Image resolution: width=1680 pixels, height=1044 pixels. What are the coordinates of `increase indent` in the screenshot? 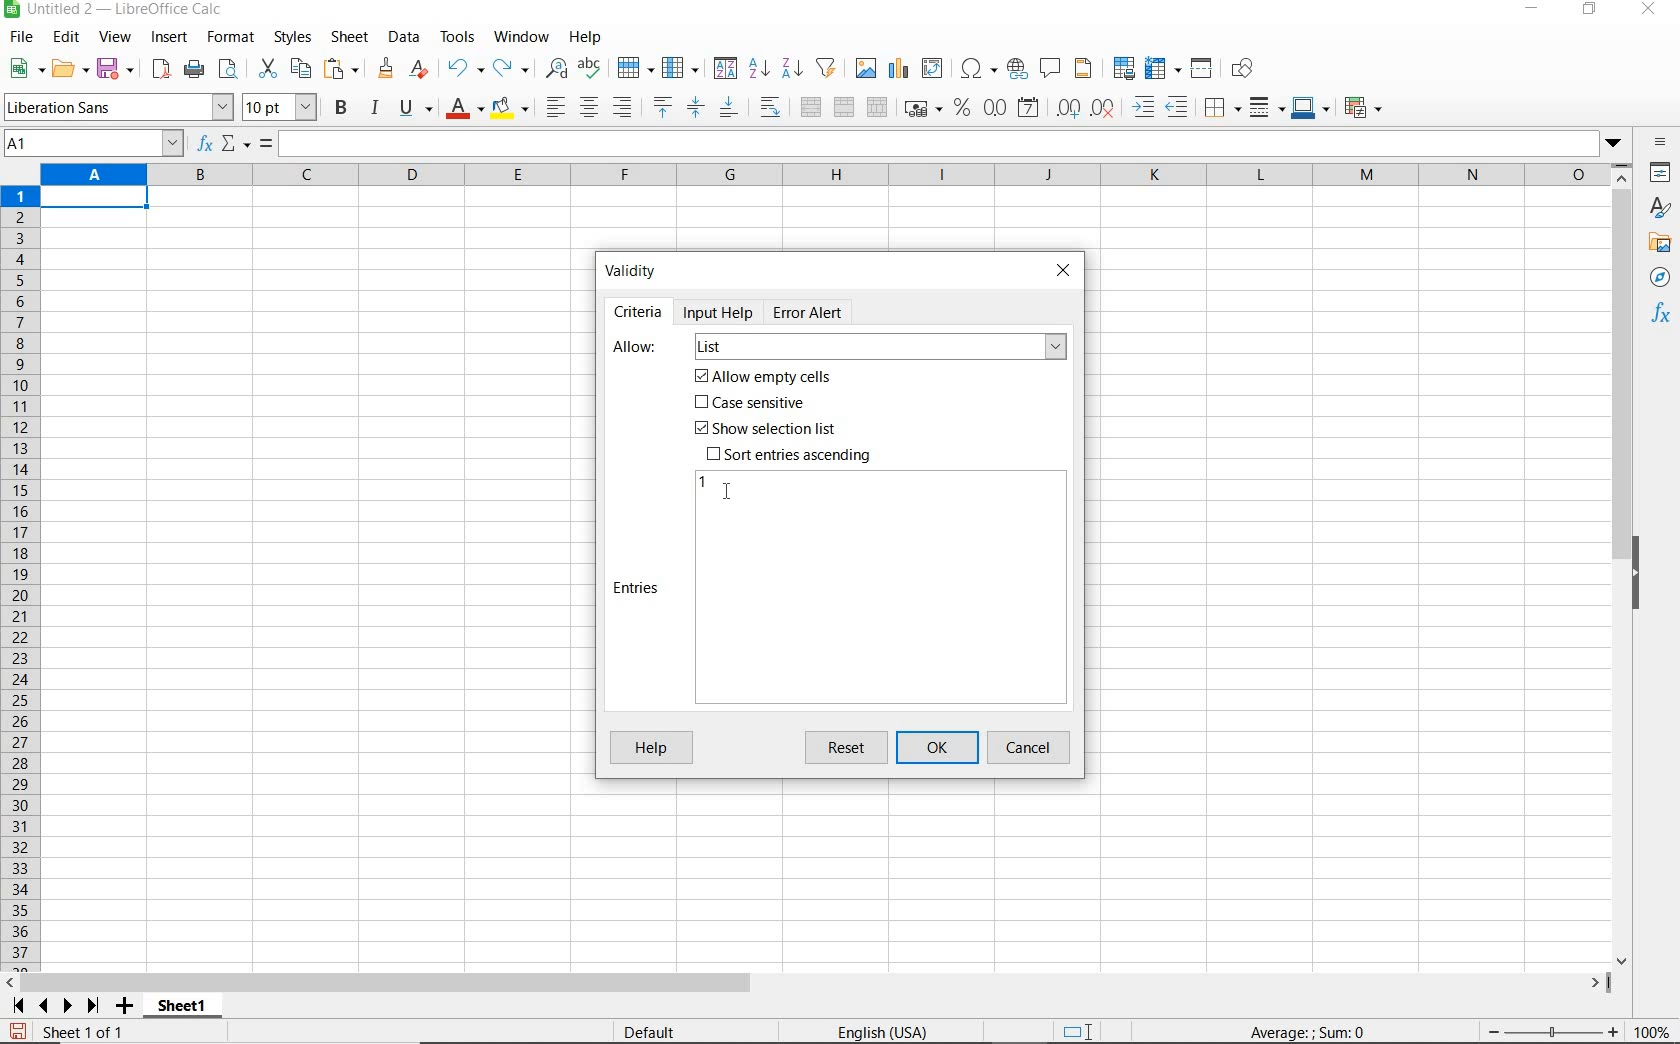 It's located at (1145, 107).